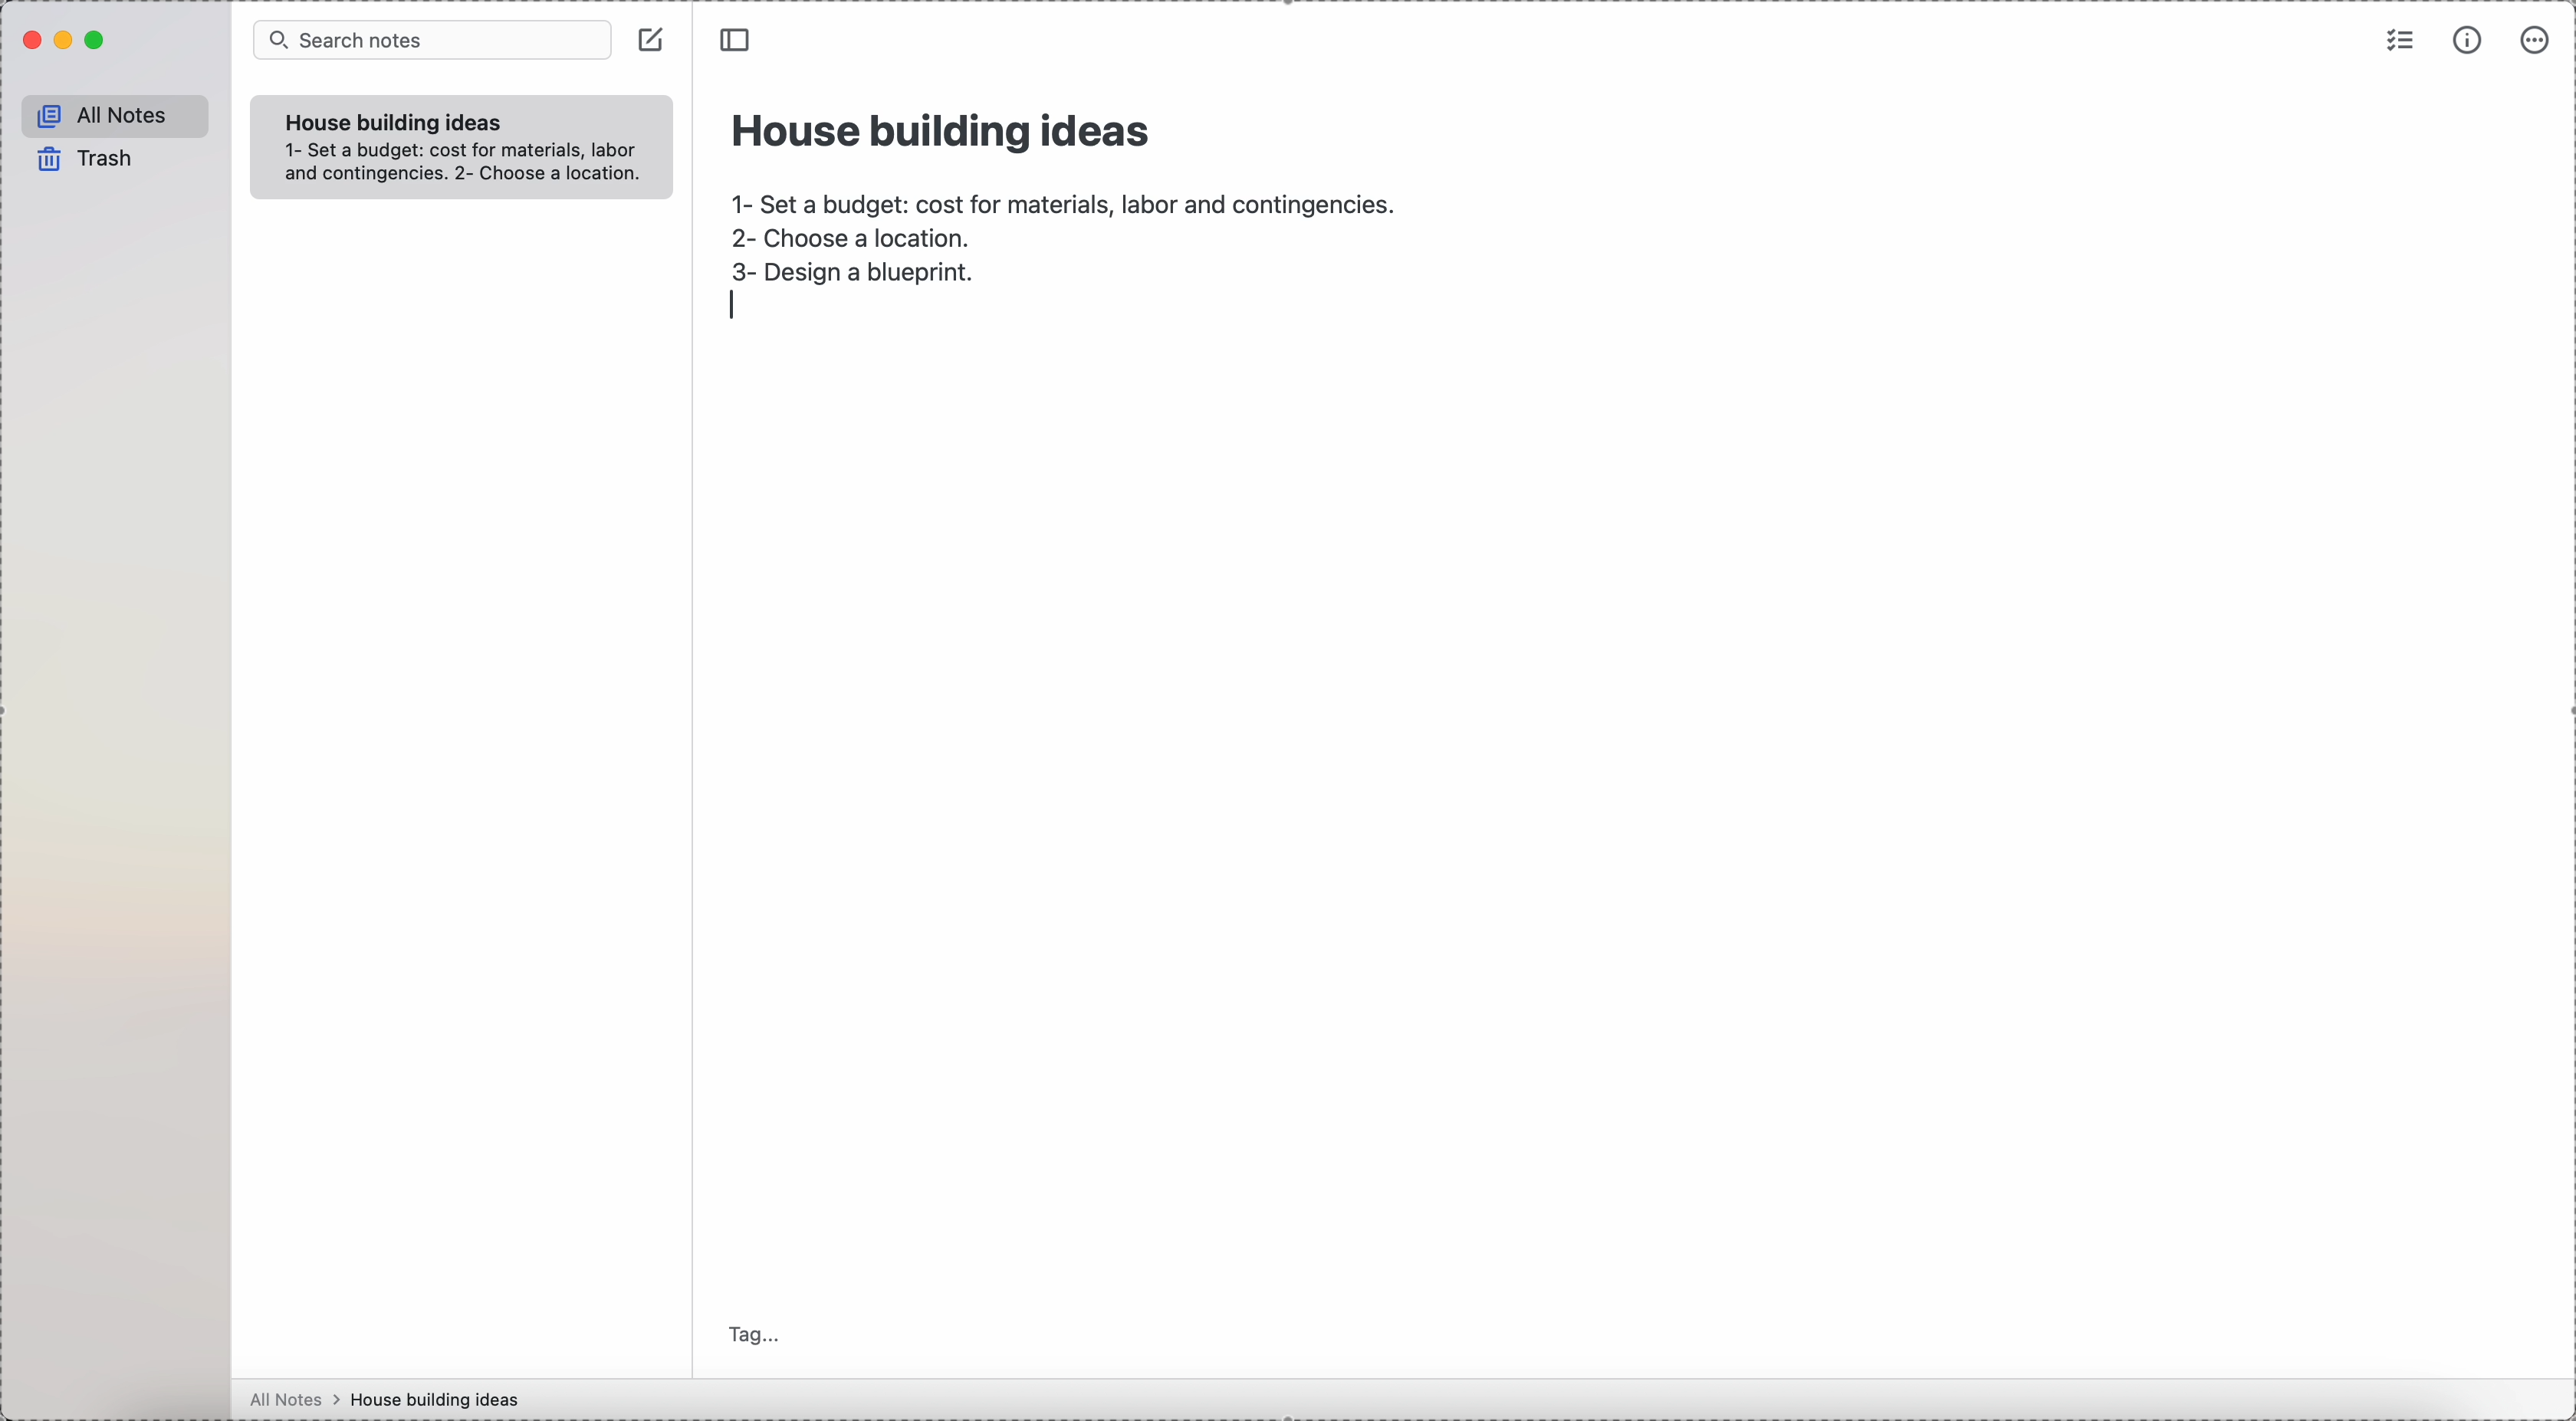 Image resolution: width=2576 pixels, height=1421 pixels. Describe the element at coordinates (857, 274) in the screenshot. I see `design a blueprint` at that location.